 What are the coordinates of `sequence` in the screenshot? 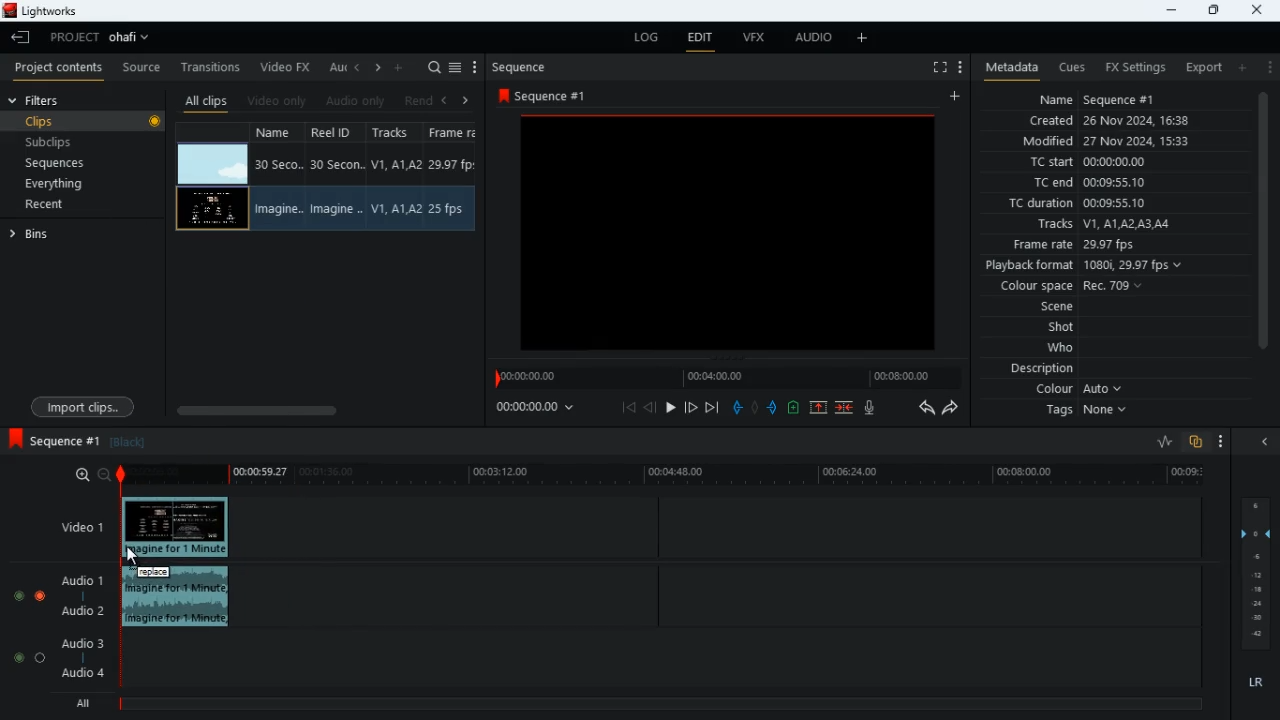 It's located at (528, 67).